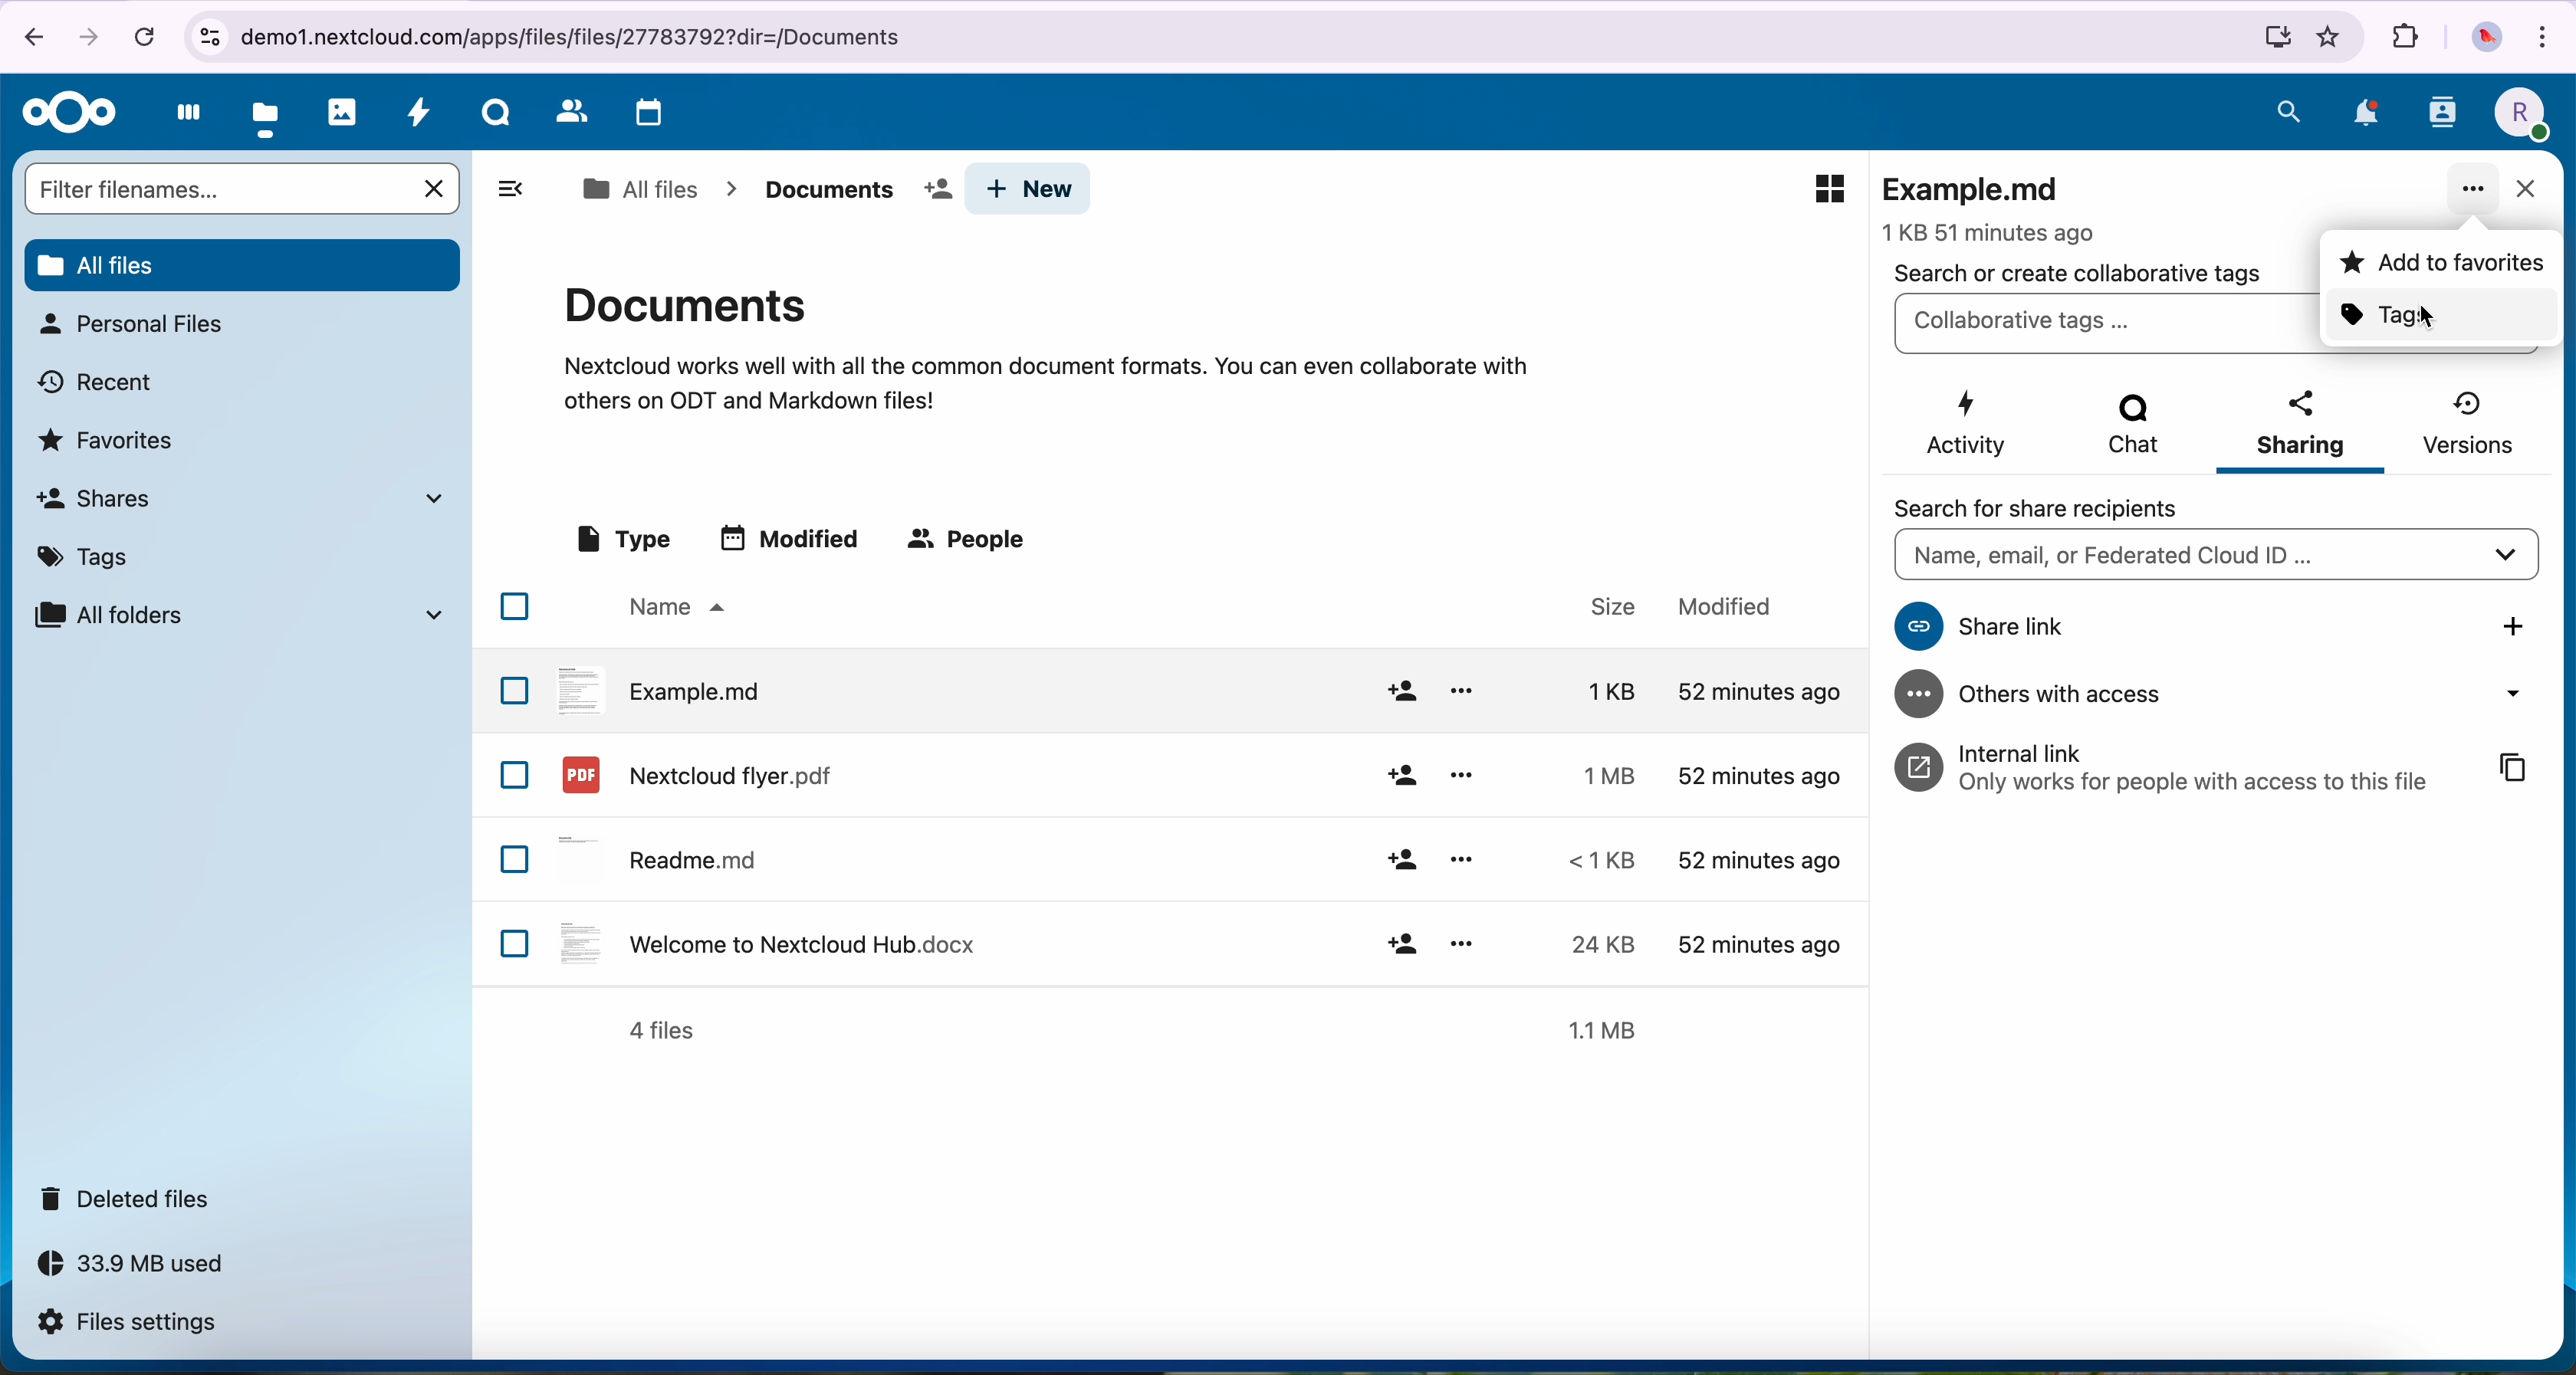 This screenshot has height=1375, width=2576. Describe the element at coordinates (1462, 691) in the screenshot. I see `options` at that location.